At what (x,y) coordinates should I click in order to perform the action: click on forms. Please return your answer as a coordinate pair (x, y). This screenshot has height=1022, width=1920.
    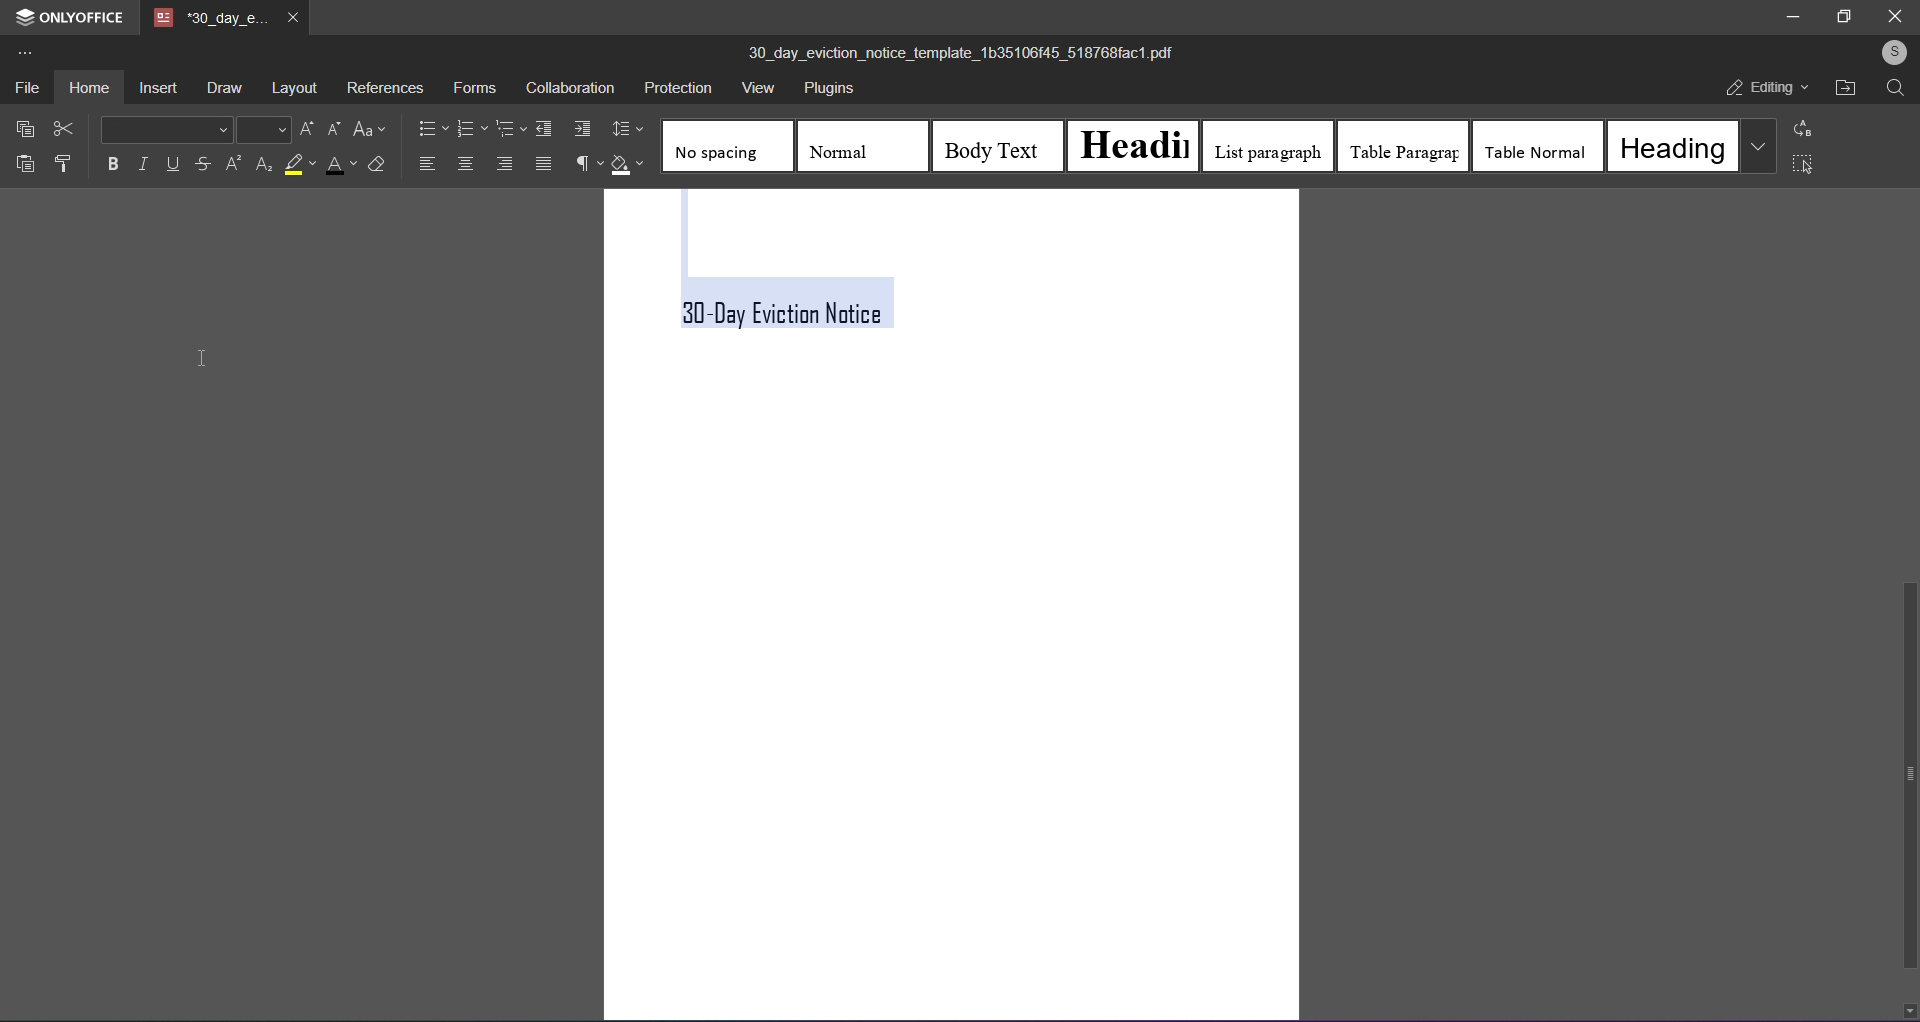
    Looking at the image, I should click on (472, 88).